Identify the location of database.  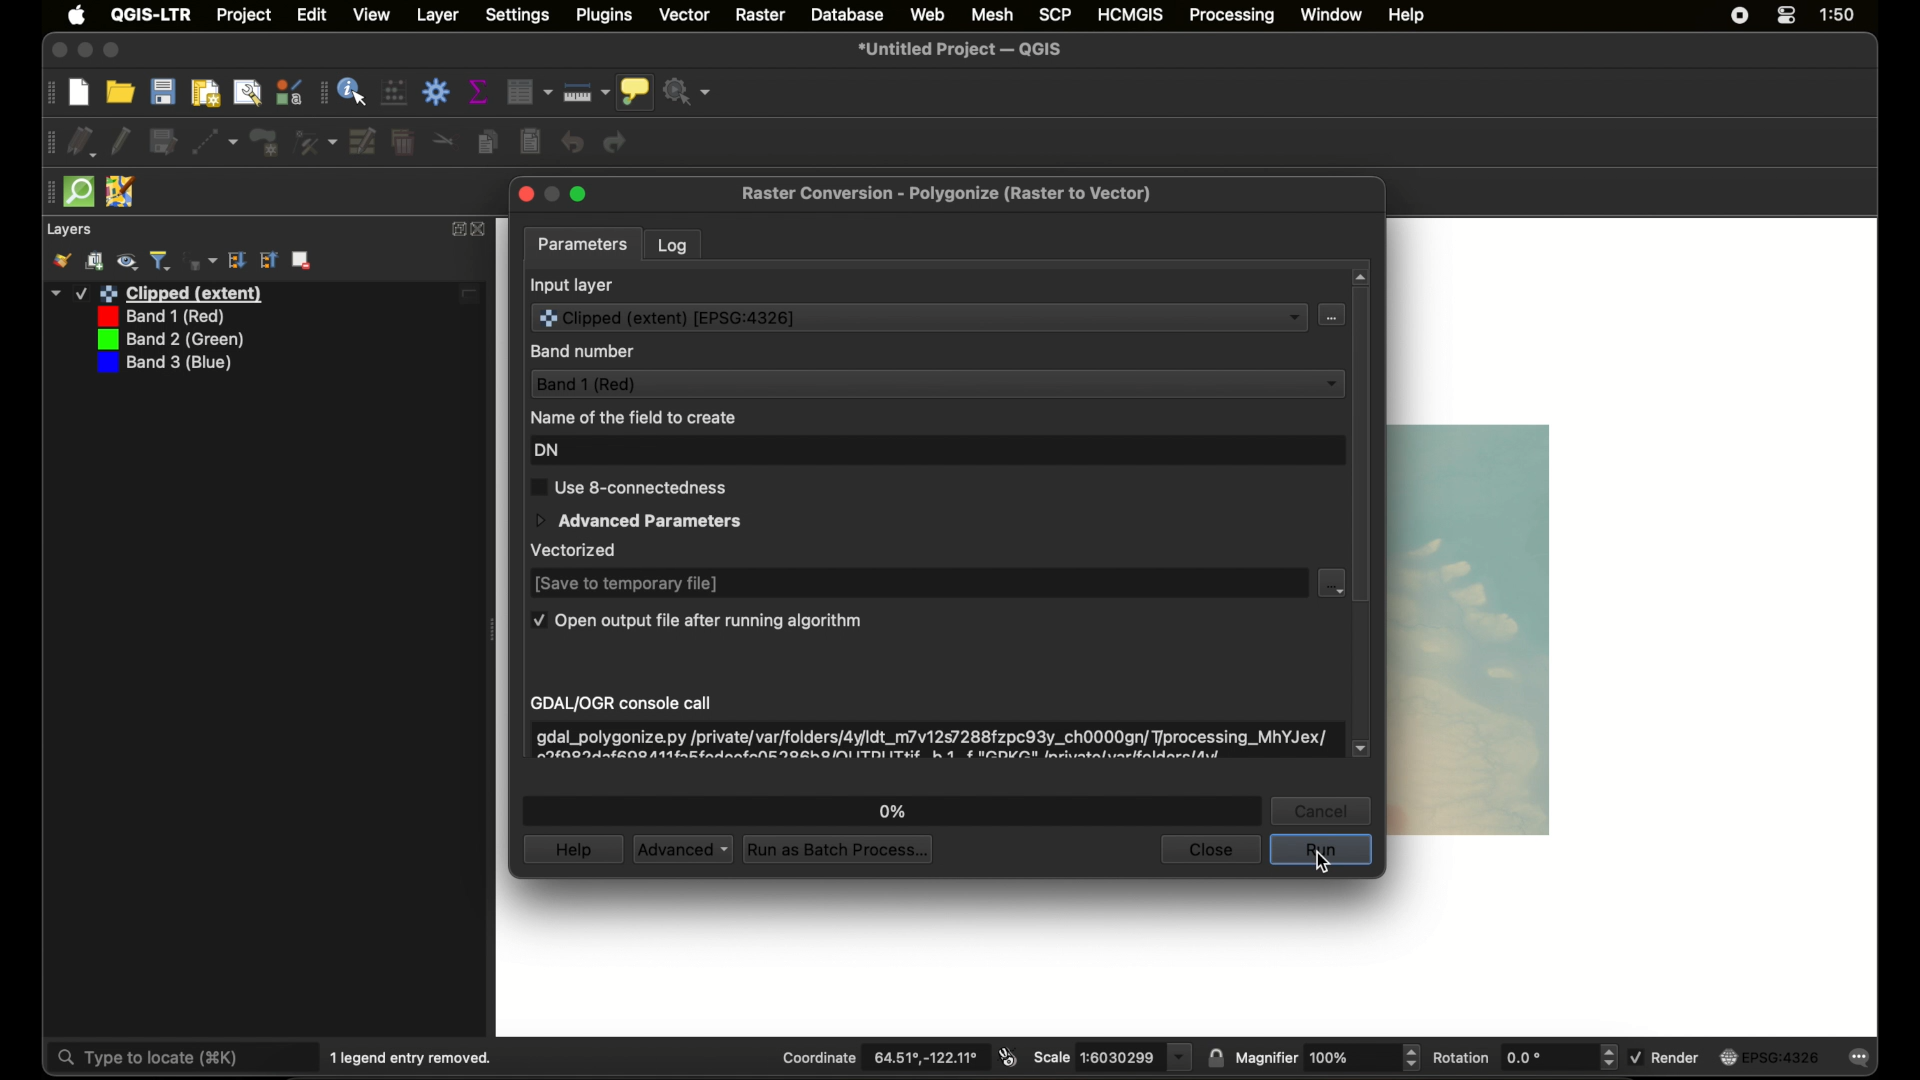
(847, 15).